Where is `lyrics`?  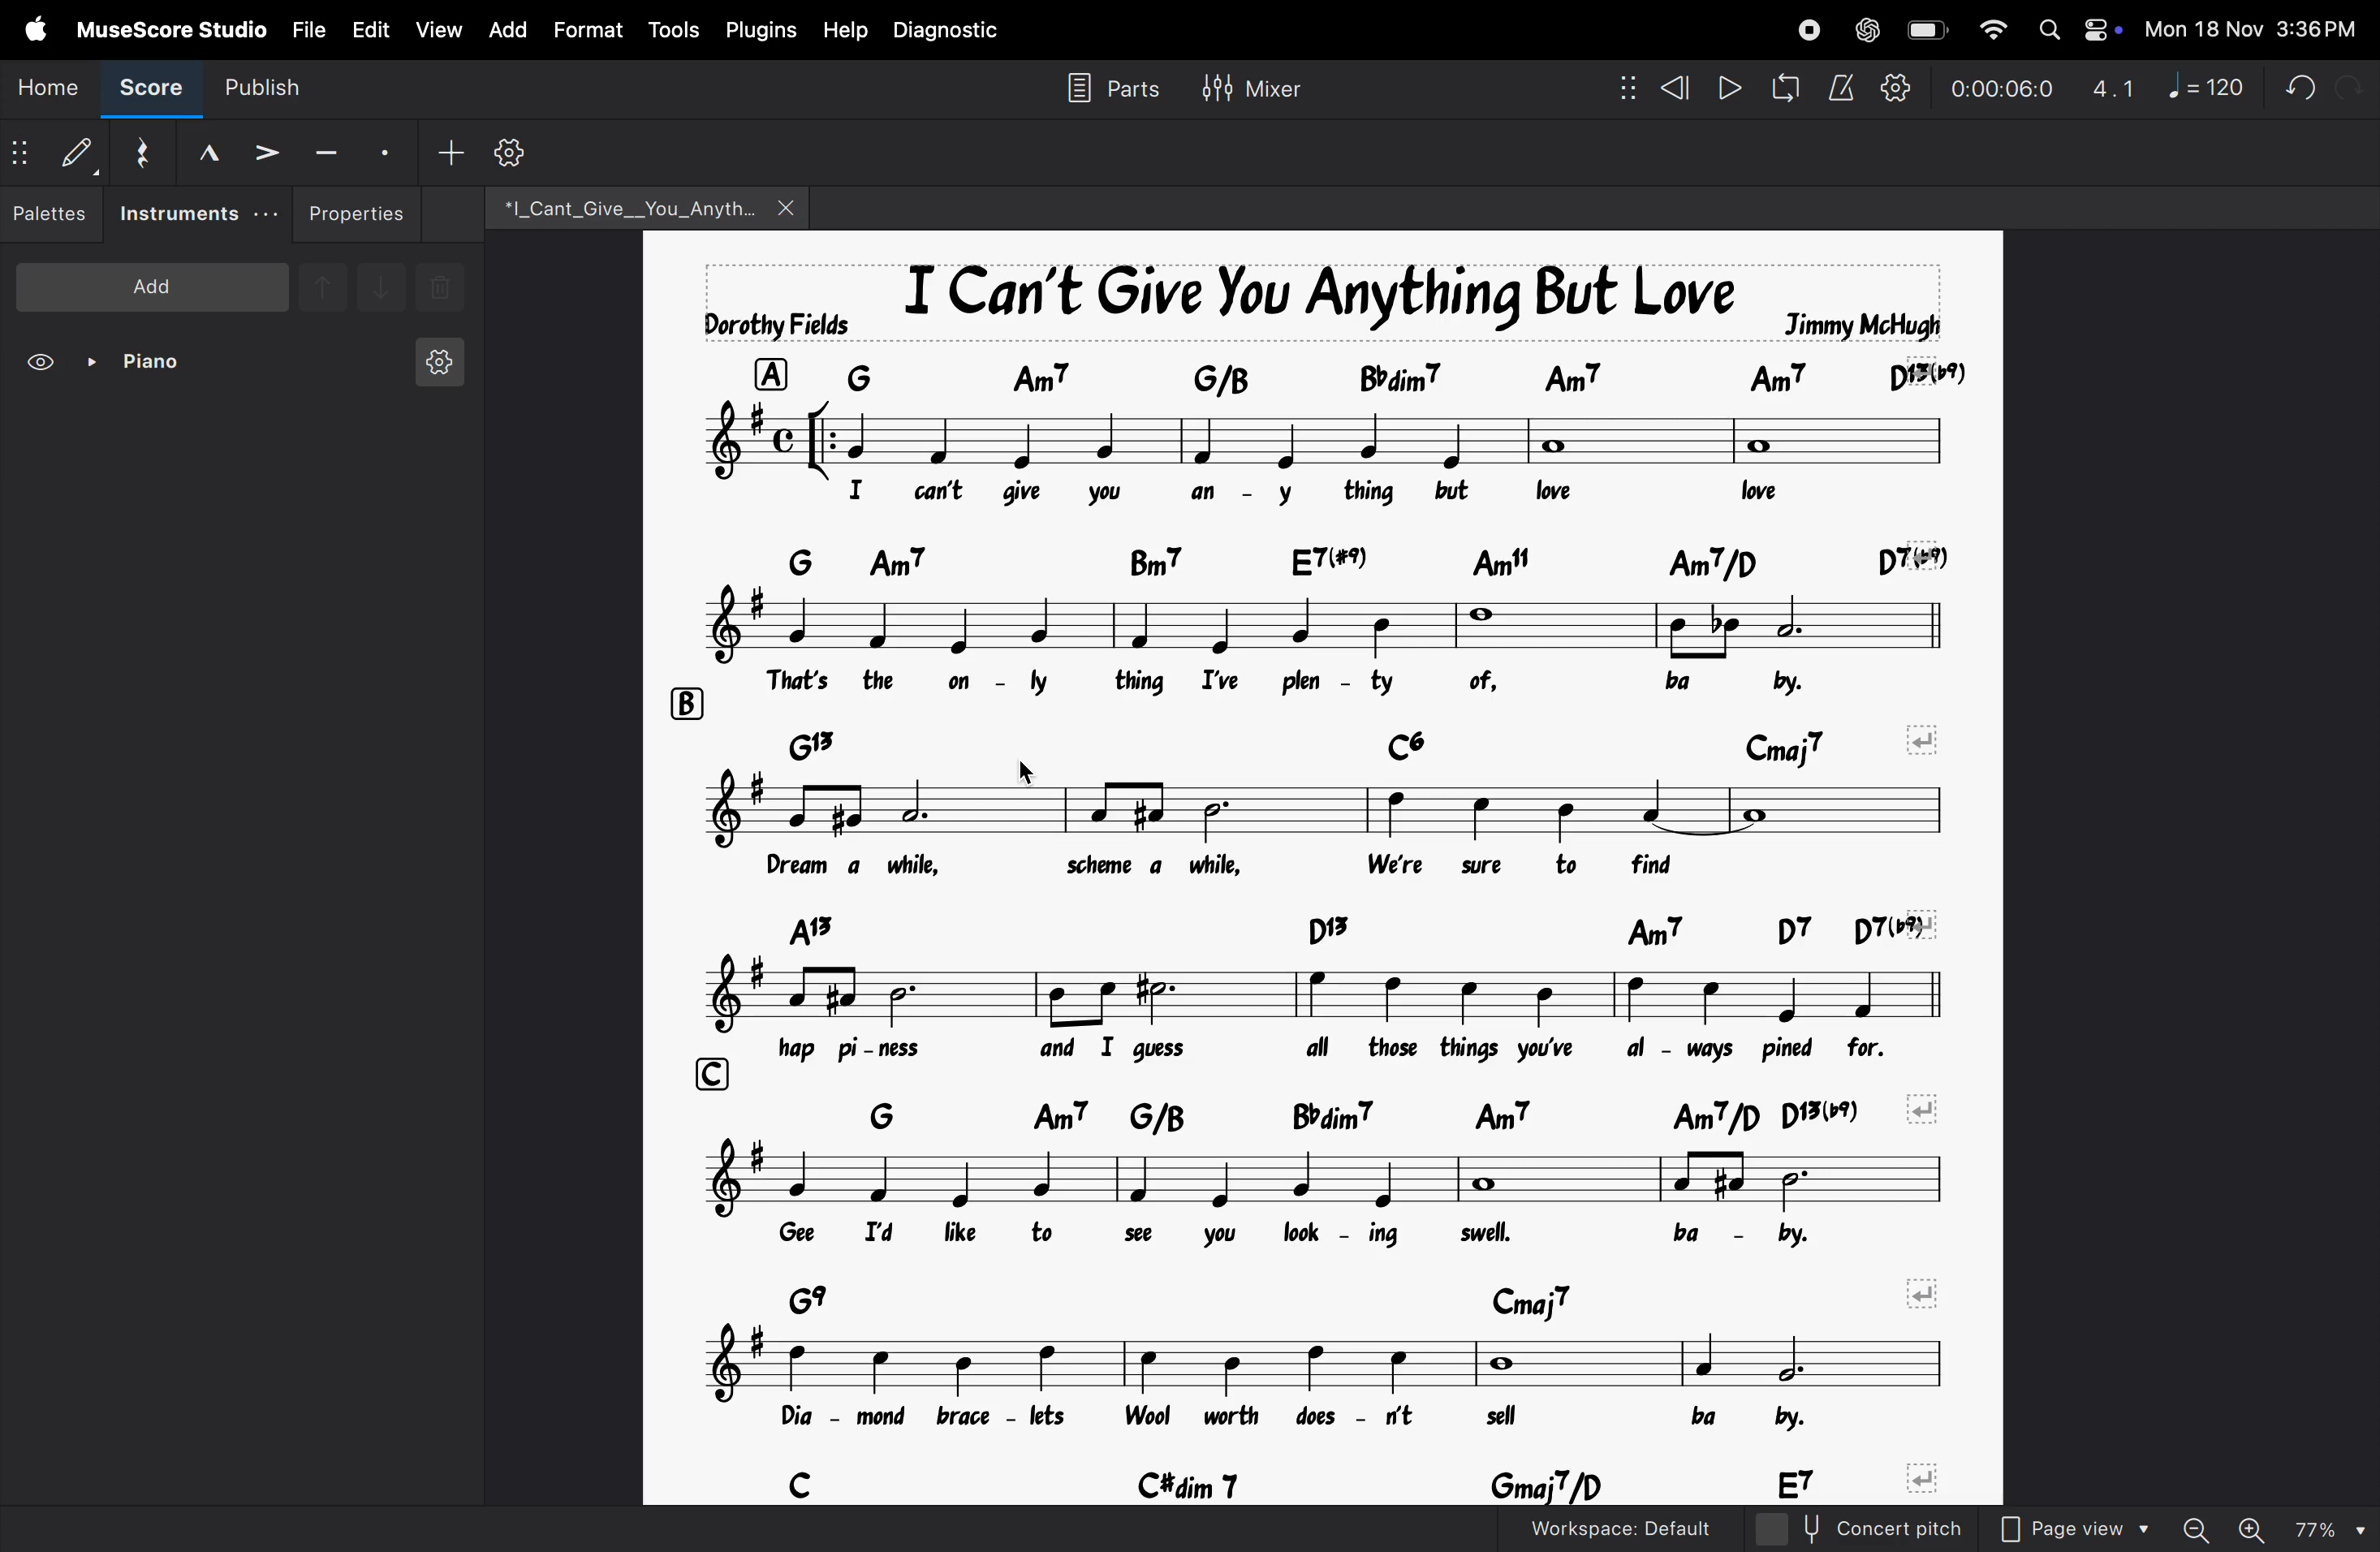
lyrics is located at coordinates (1312, 686).